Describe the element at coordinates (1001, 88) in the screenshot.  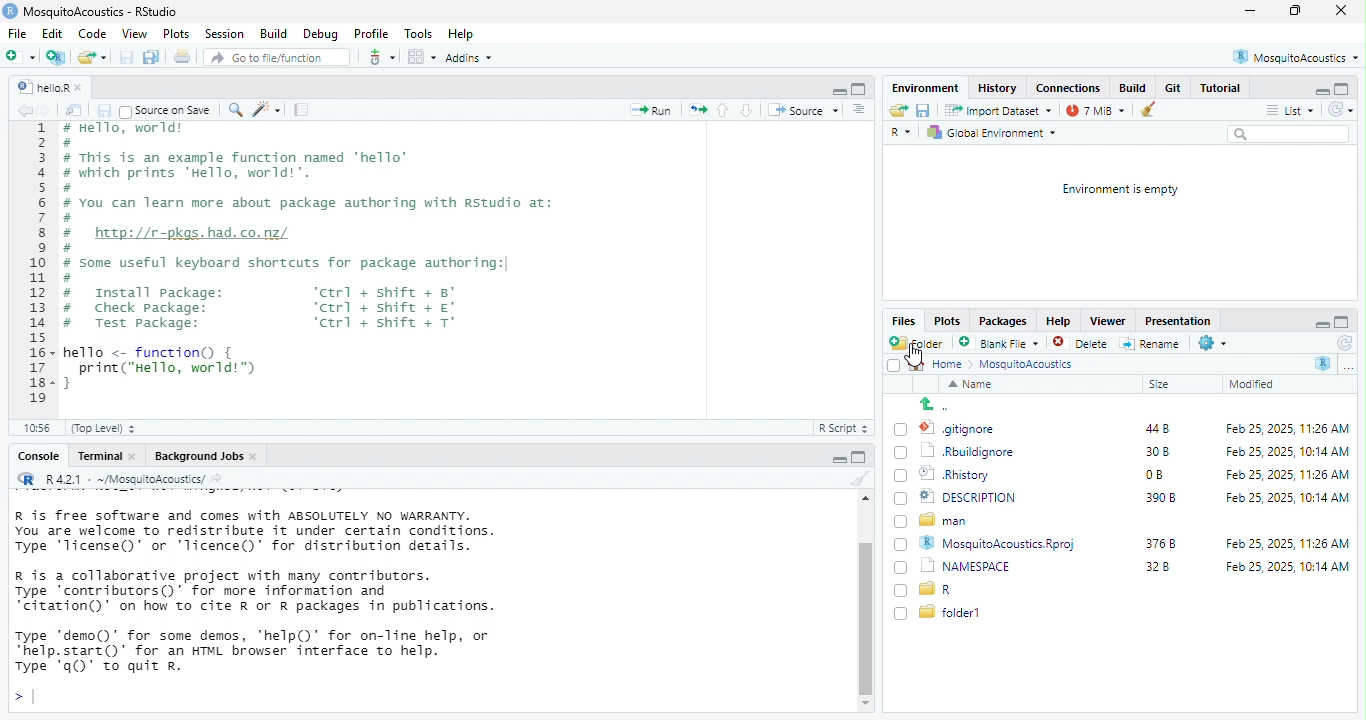
I see ` History` at that location.